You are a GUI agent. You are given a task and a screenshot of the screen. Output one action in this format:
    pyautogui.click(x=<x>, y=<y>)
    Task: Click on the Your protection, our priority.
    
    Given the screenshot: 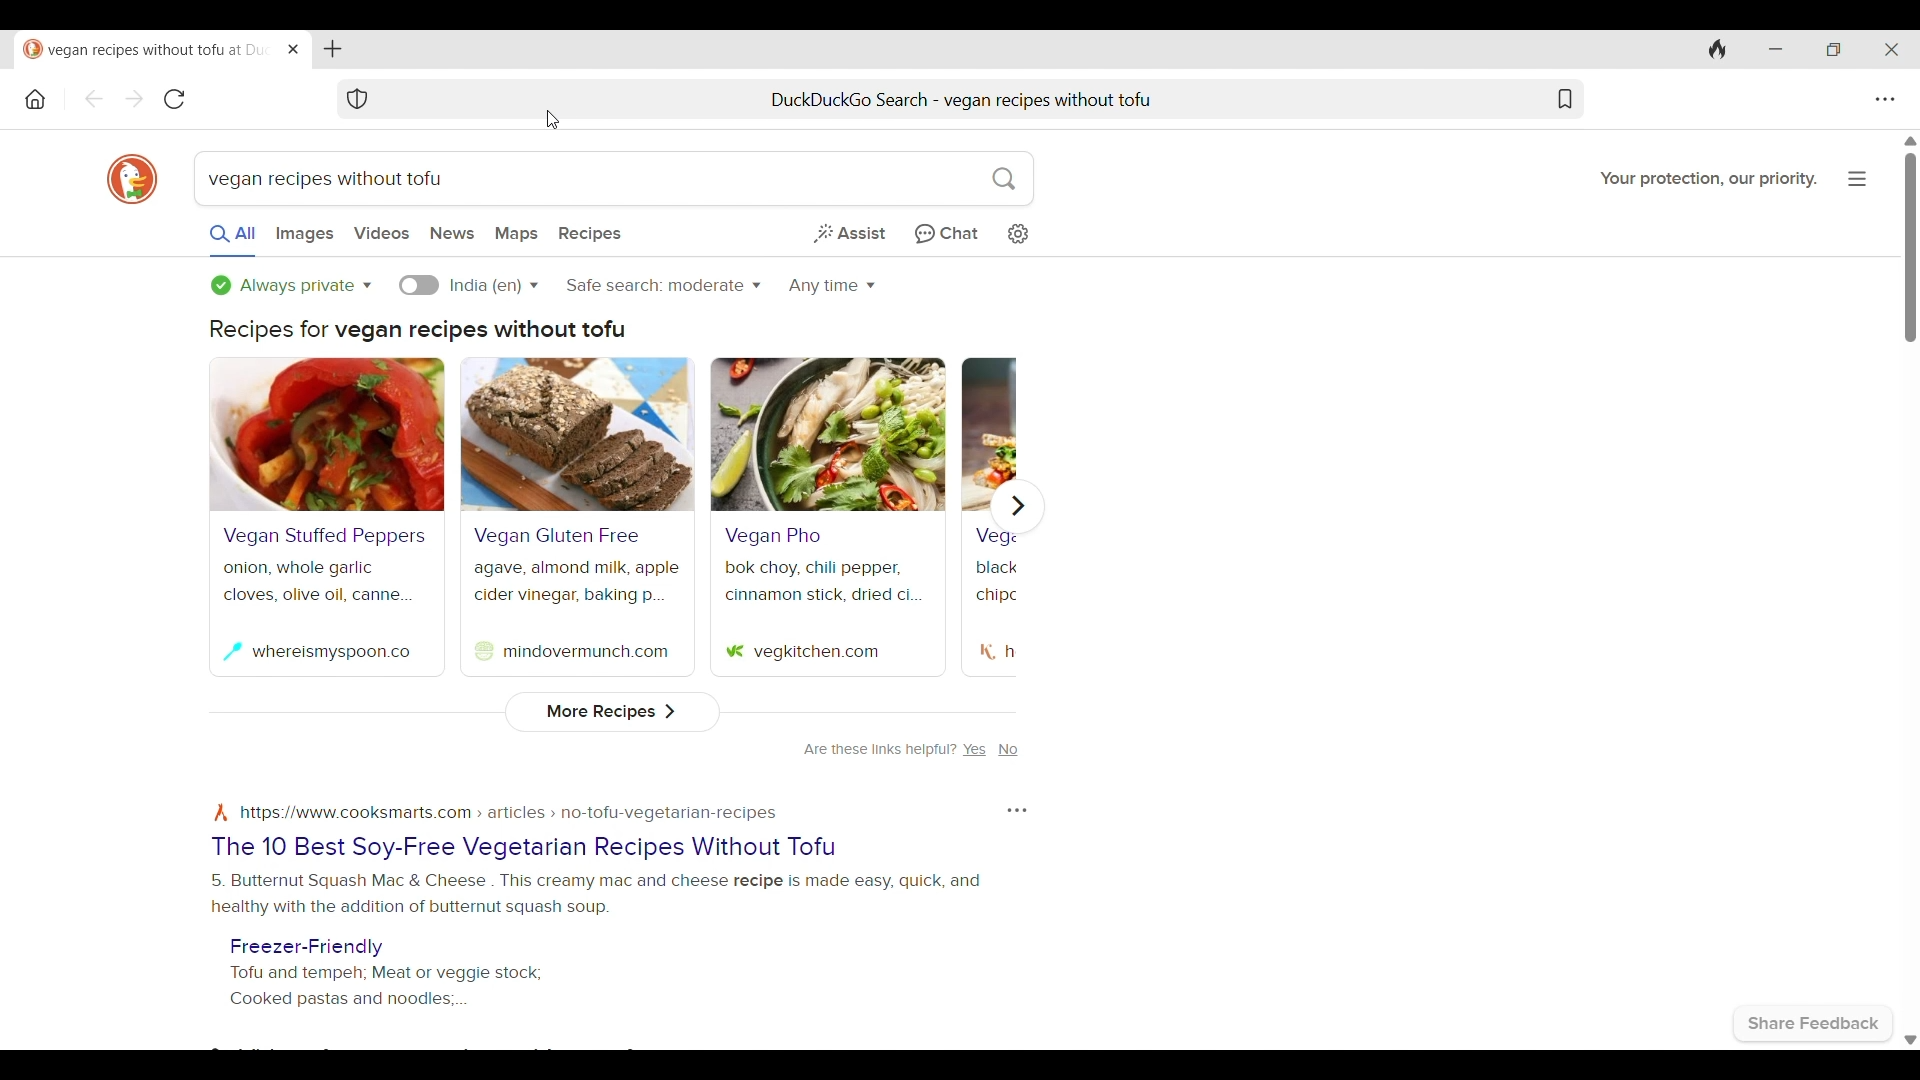 What is the action you would take?
    pyautogui.click(x=1709, y=180)
    